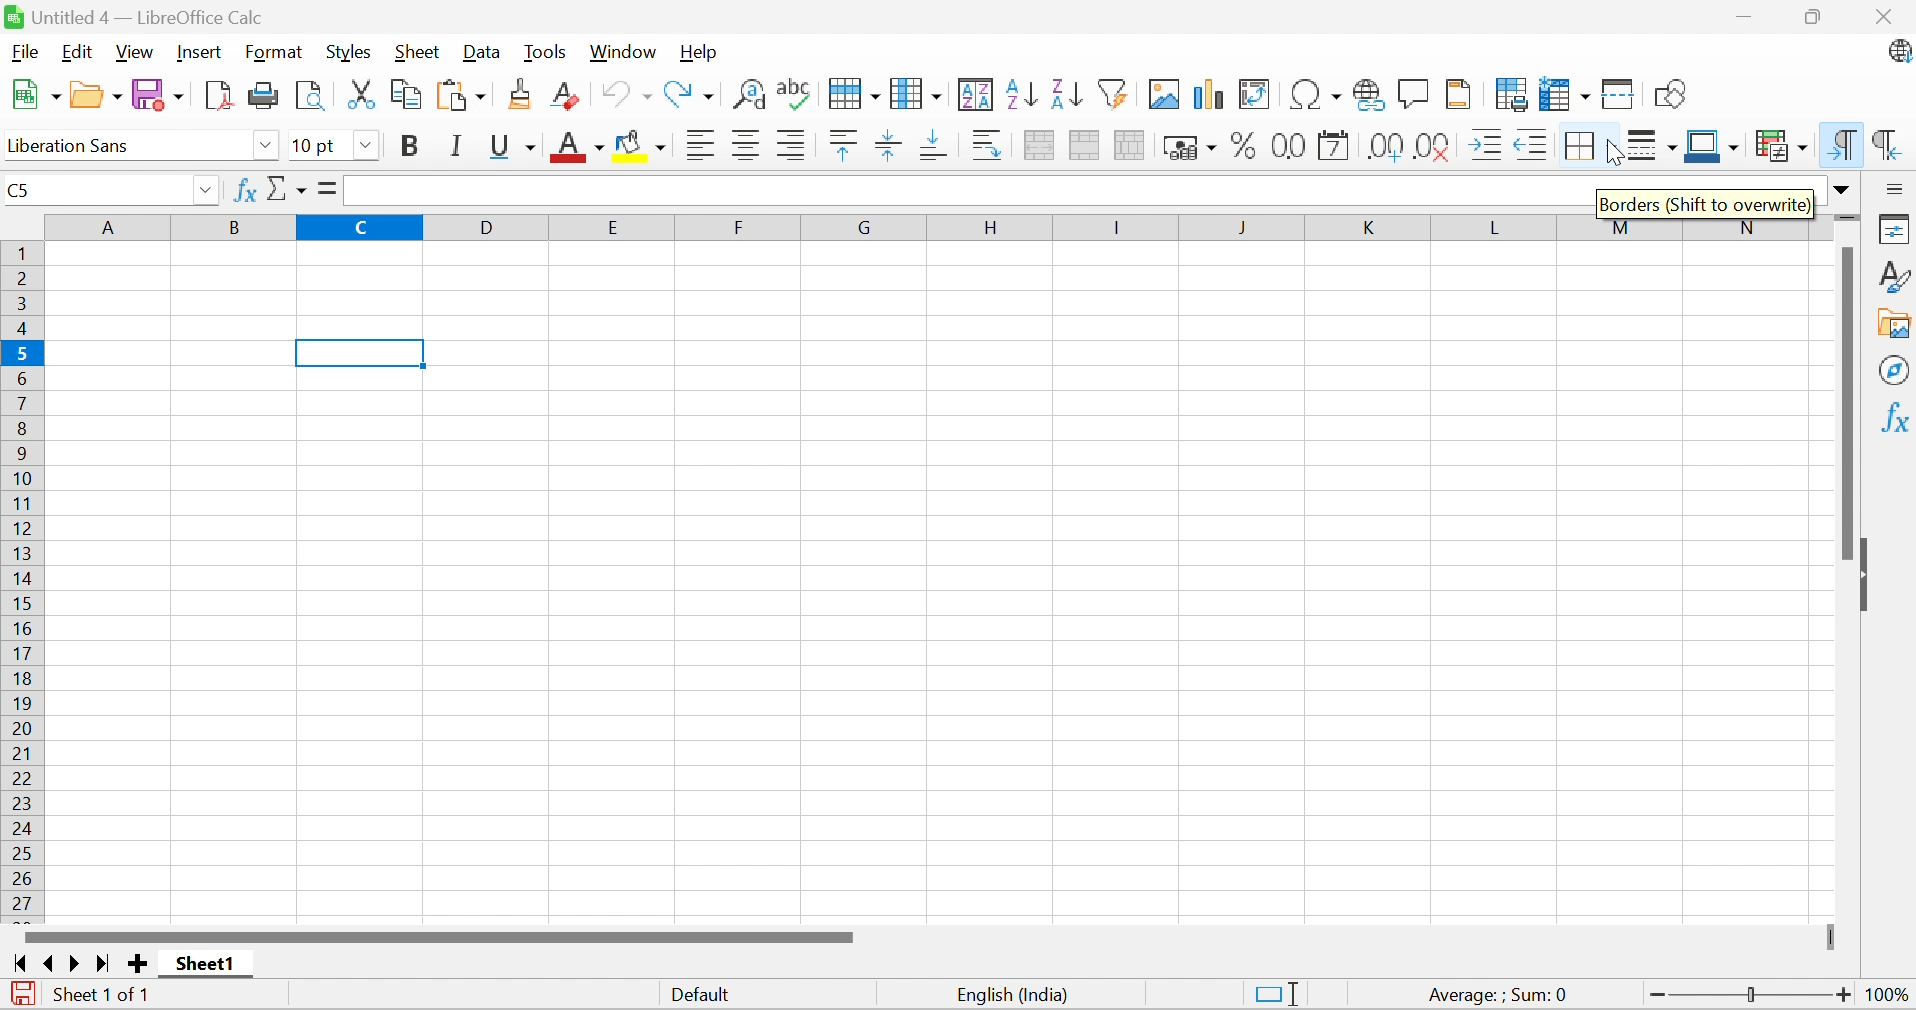 This screenshot has width=1916, height=1010. What do you see at coordinates (545, 53) in the screenshot?
I see `Tools` at bounding box center [545, 53].